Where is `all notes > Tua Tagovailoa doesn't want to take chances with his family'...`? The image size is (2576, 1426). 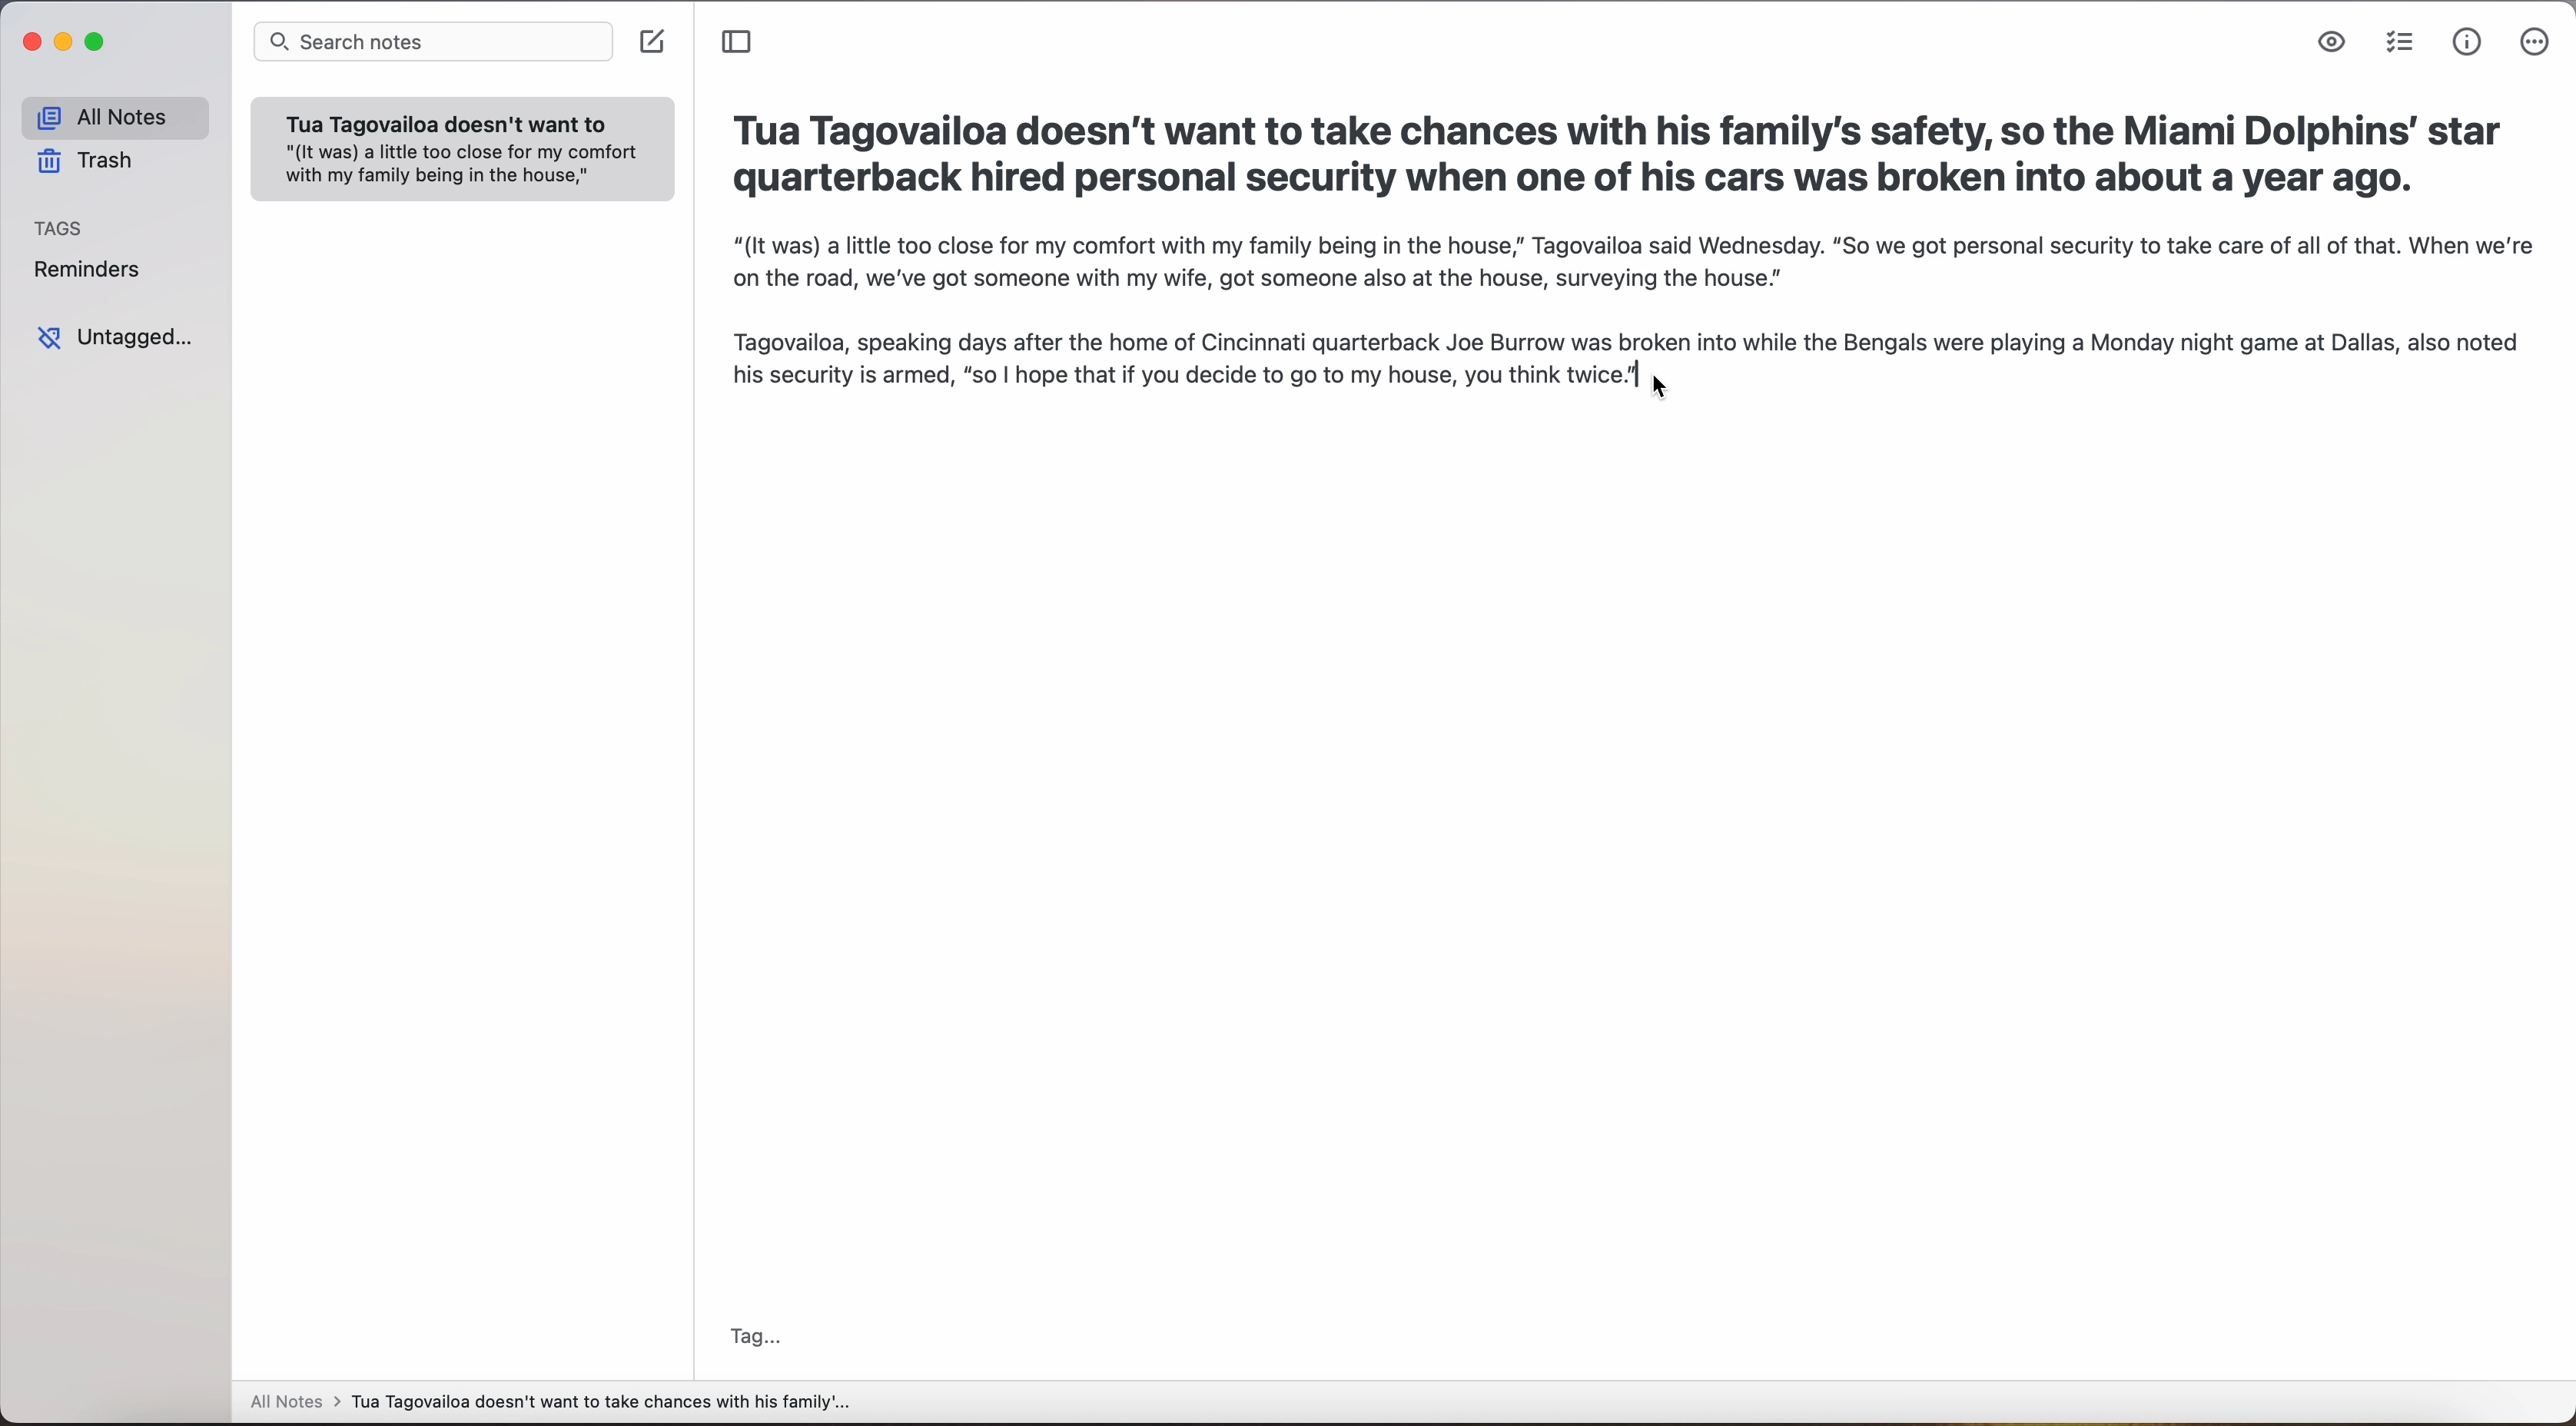
all notes > Tua Tagovailoa doesn't want to take chances with his family'... is located at coordinates (550, 1403).